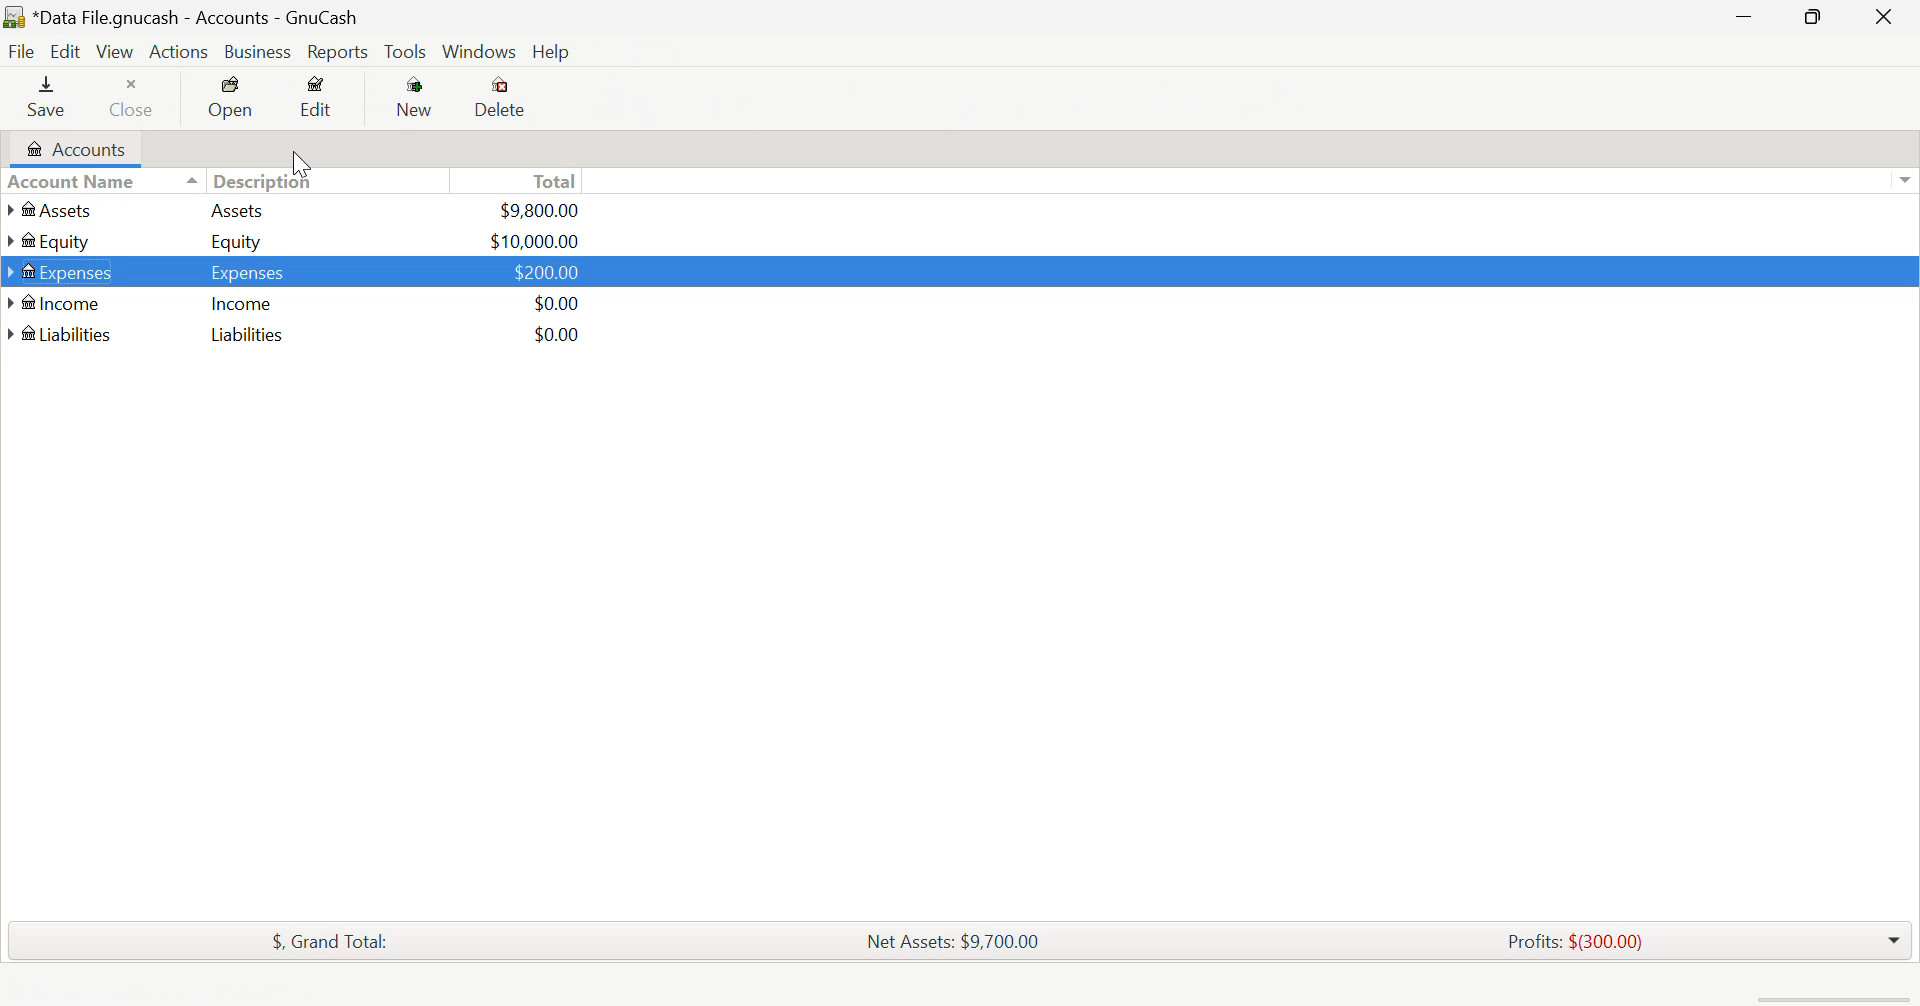 This screenshot has height=1006, width=1920. I want to click on Actions, so click(180, 51).